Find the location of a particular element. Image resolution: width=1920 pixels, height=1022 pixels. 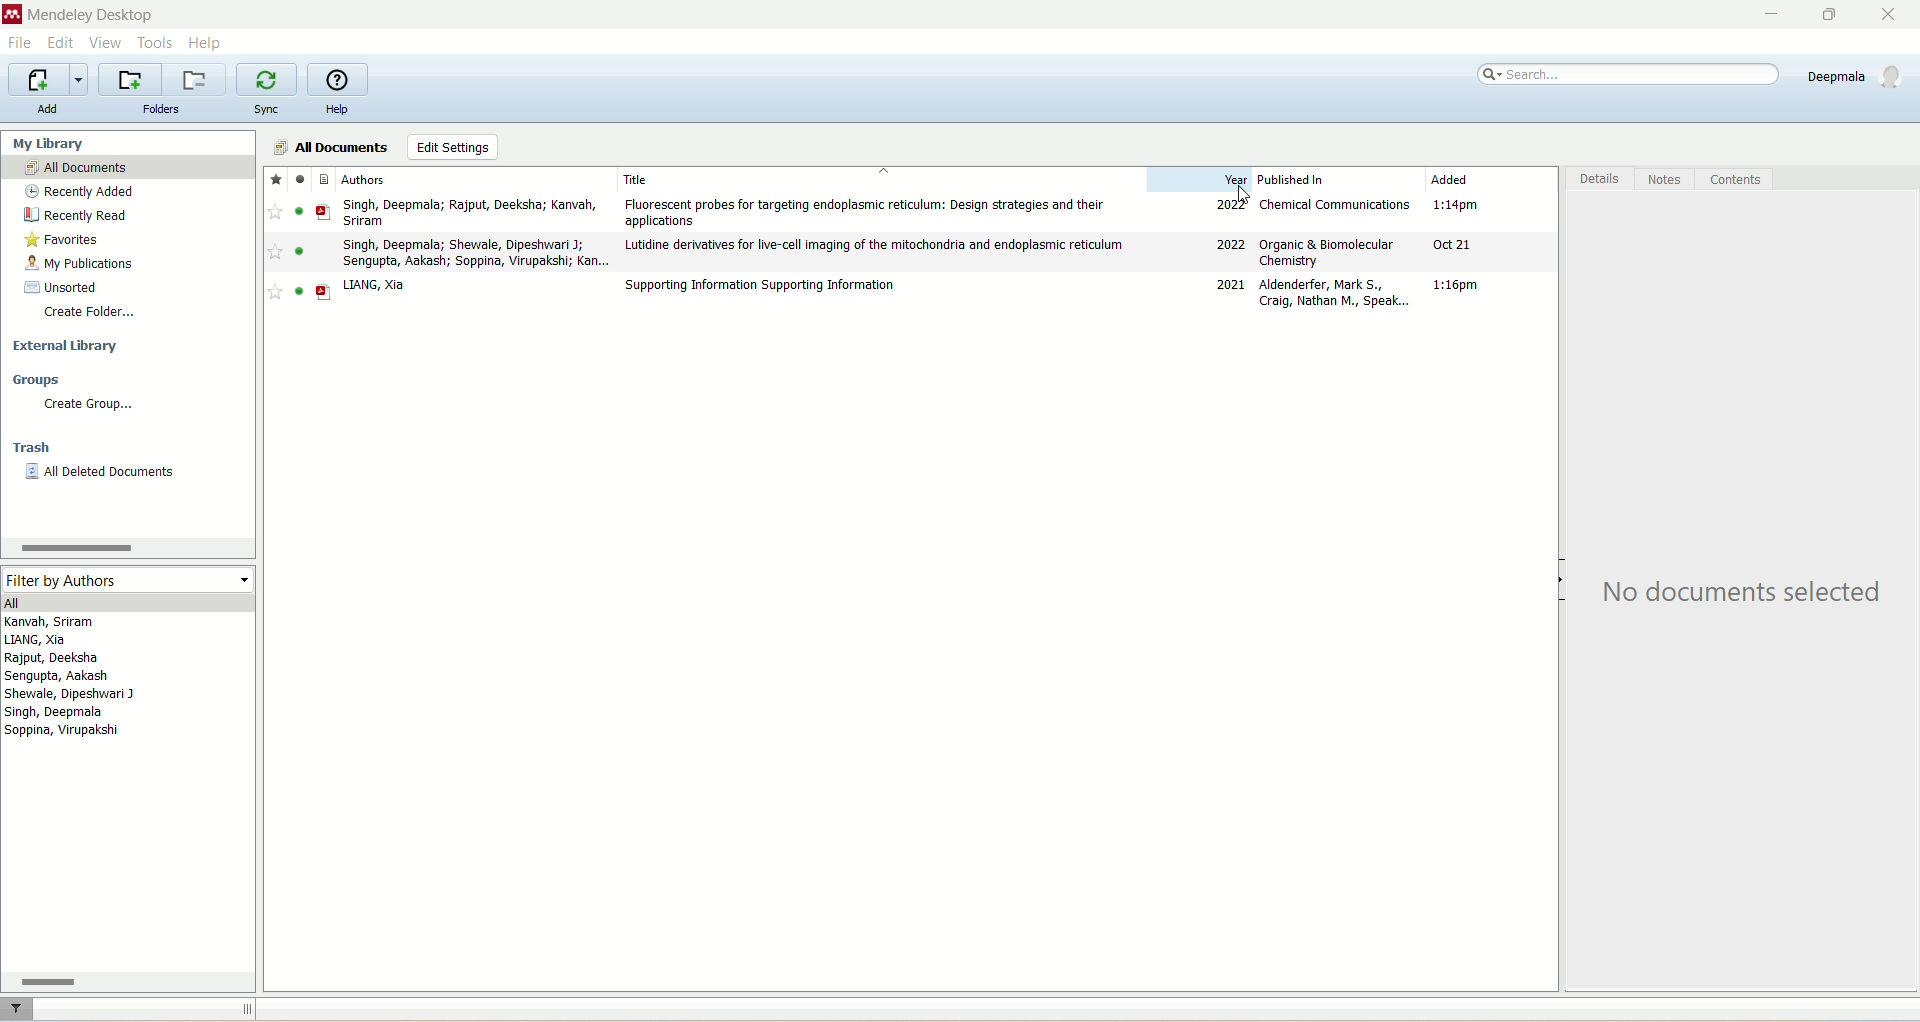

online help guide for mendeley is located at coordinates (338, 78).